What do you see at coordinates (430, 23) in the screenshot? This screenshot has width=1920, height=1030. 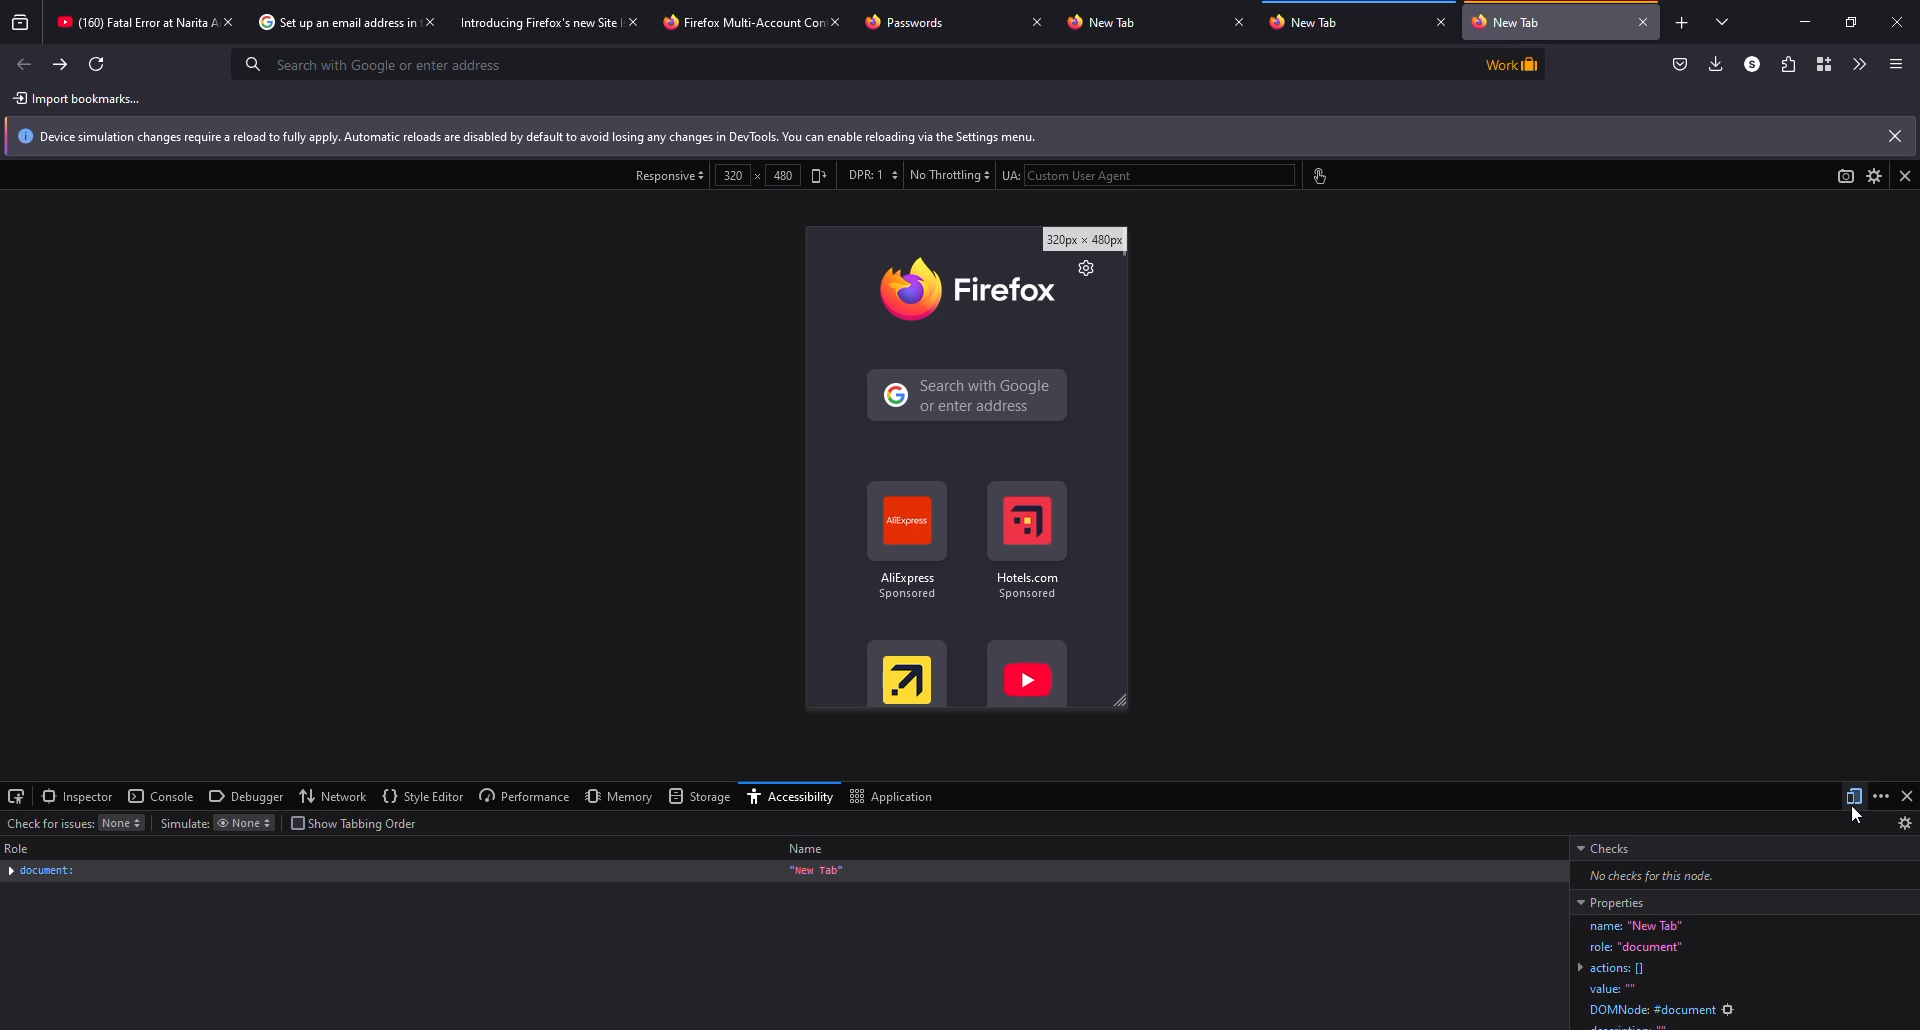 I see `close` at bounding box center [430, 23].